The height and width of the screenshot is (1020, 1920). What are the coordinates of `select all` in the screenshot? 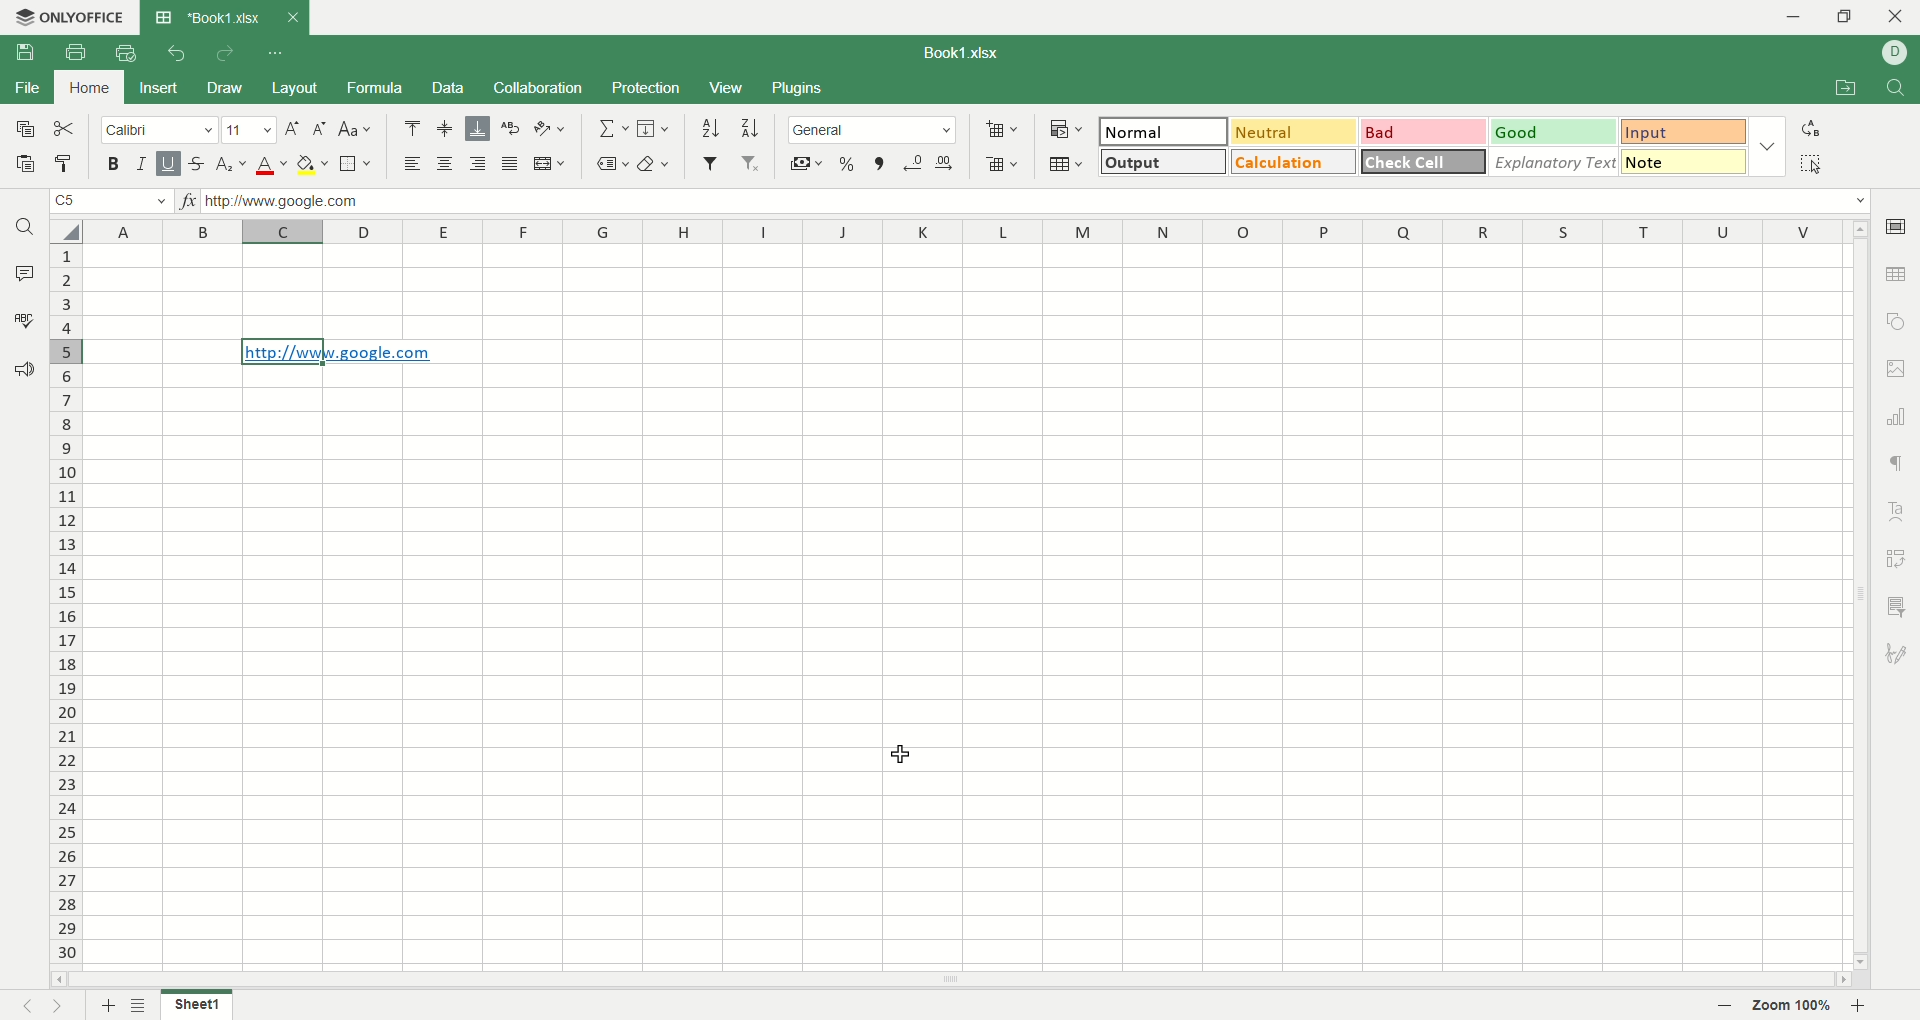 It's located at (1811, 163).